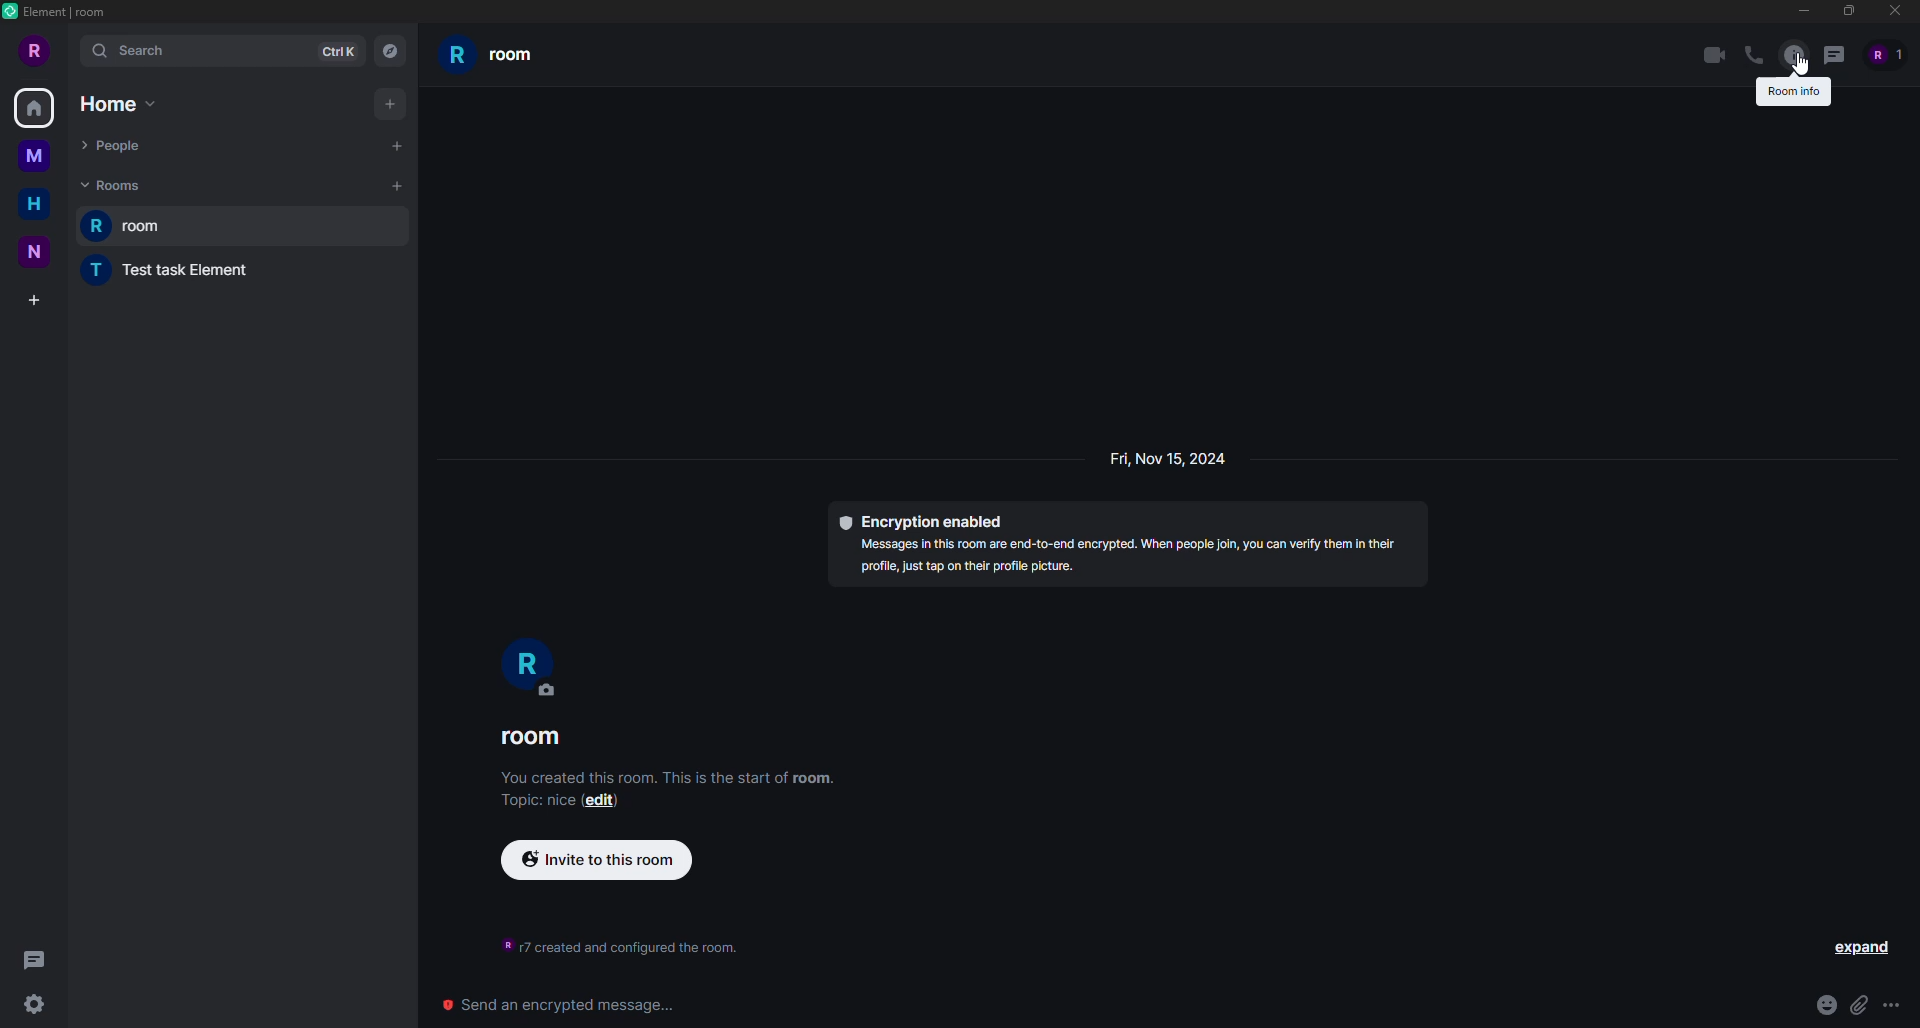  What do you see at coordinates (1858, 952) in the screenshot?
I see `expand` at bounding box center [1858, 952].